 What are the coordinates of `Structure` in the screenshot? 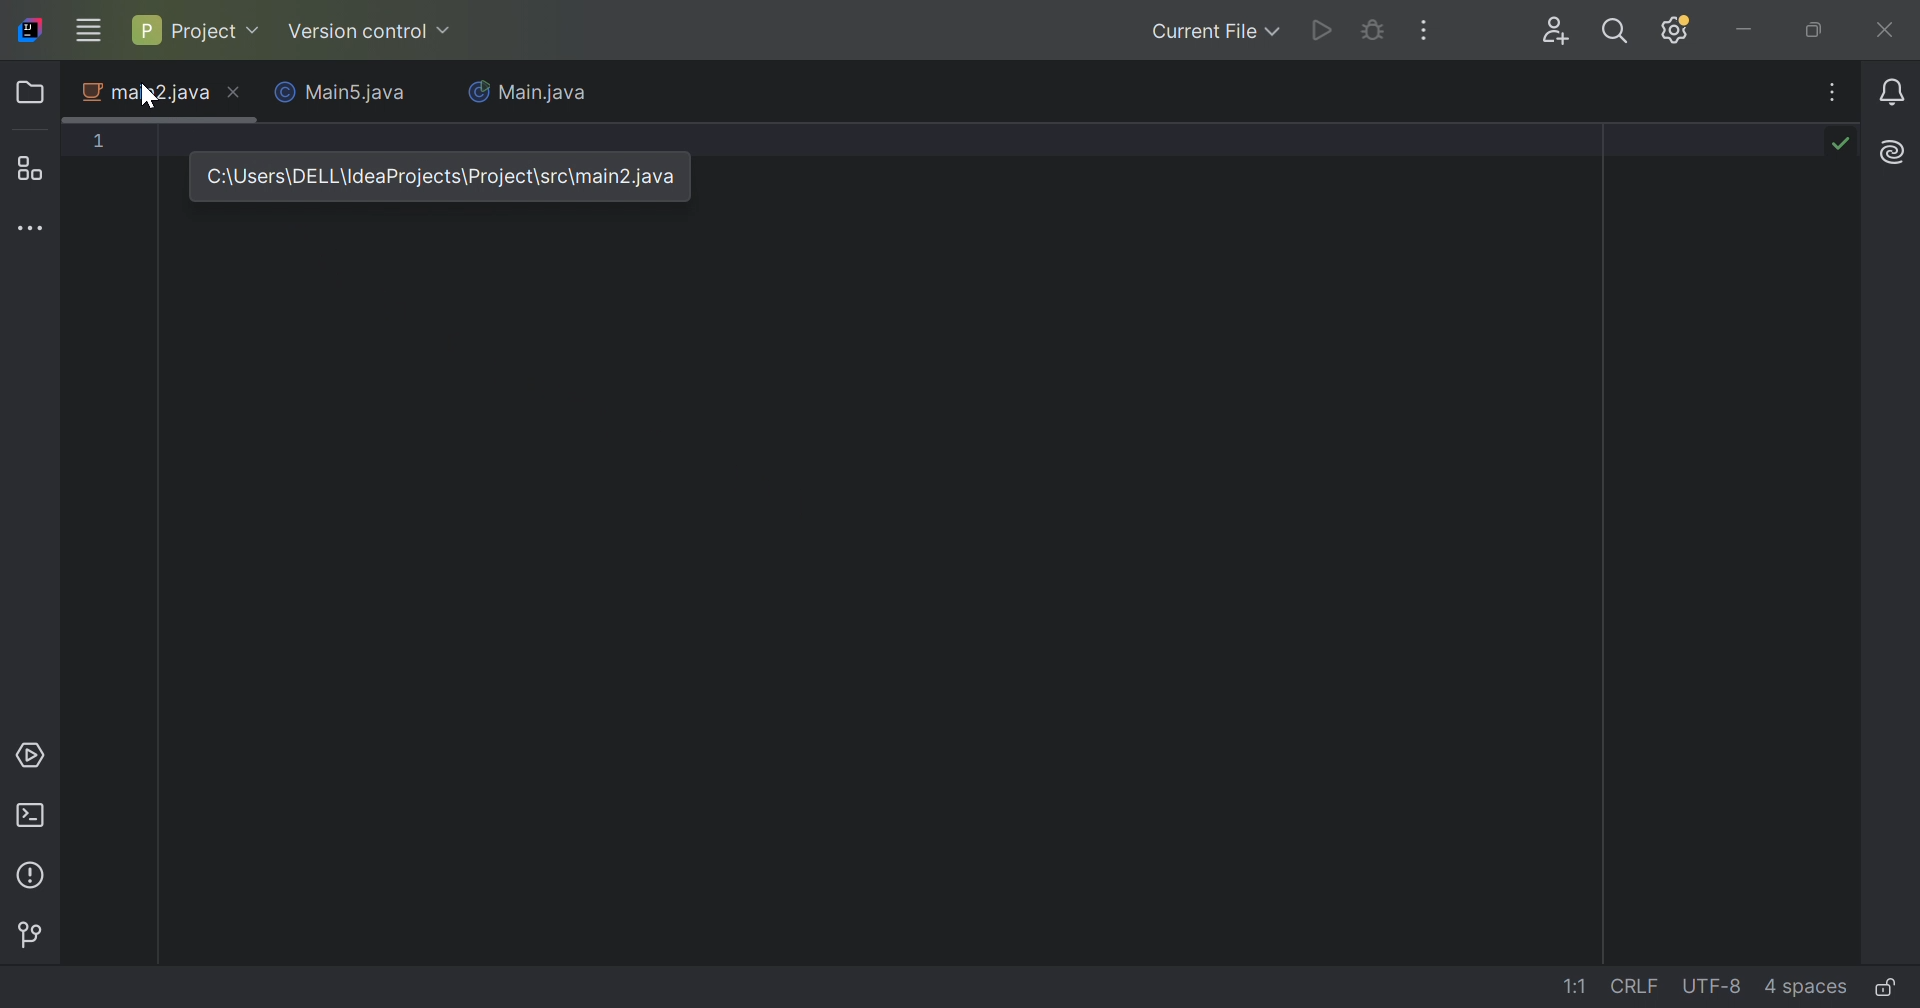 It's located at (33, 168).